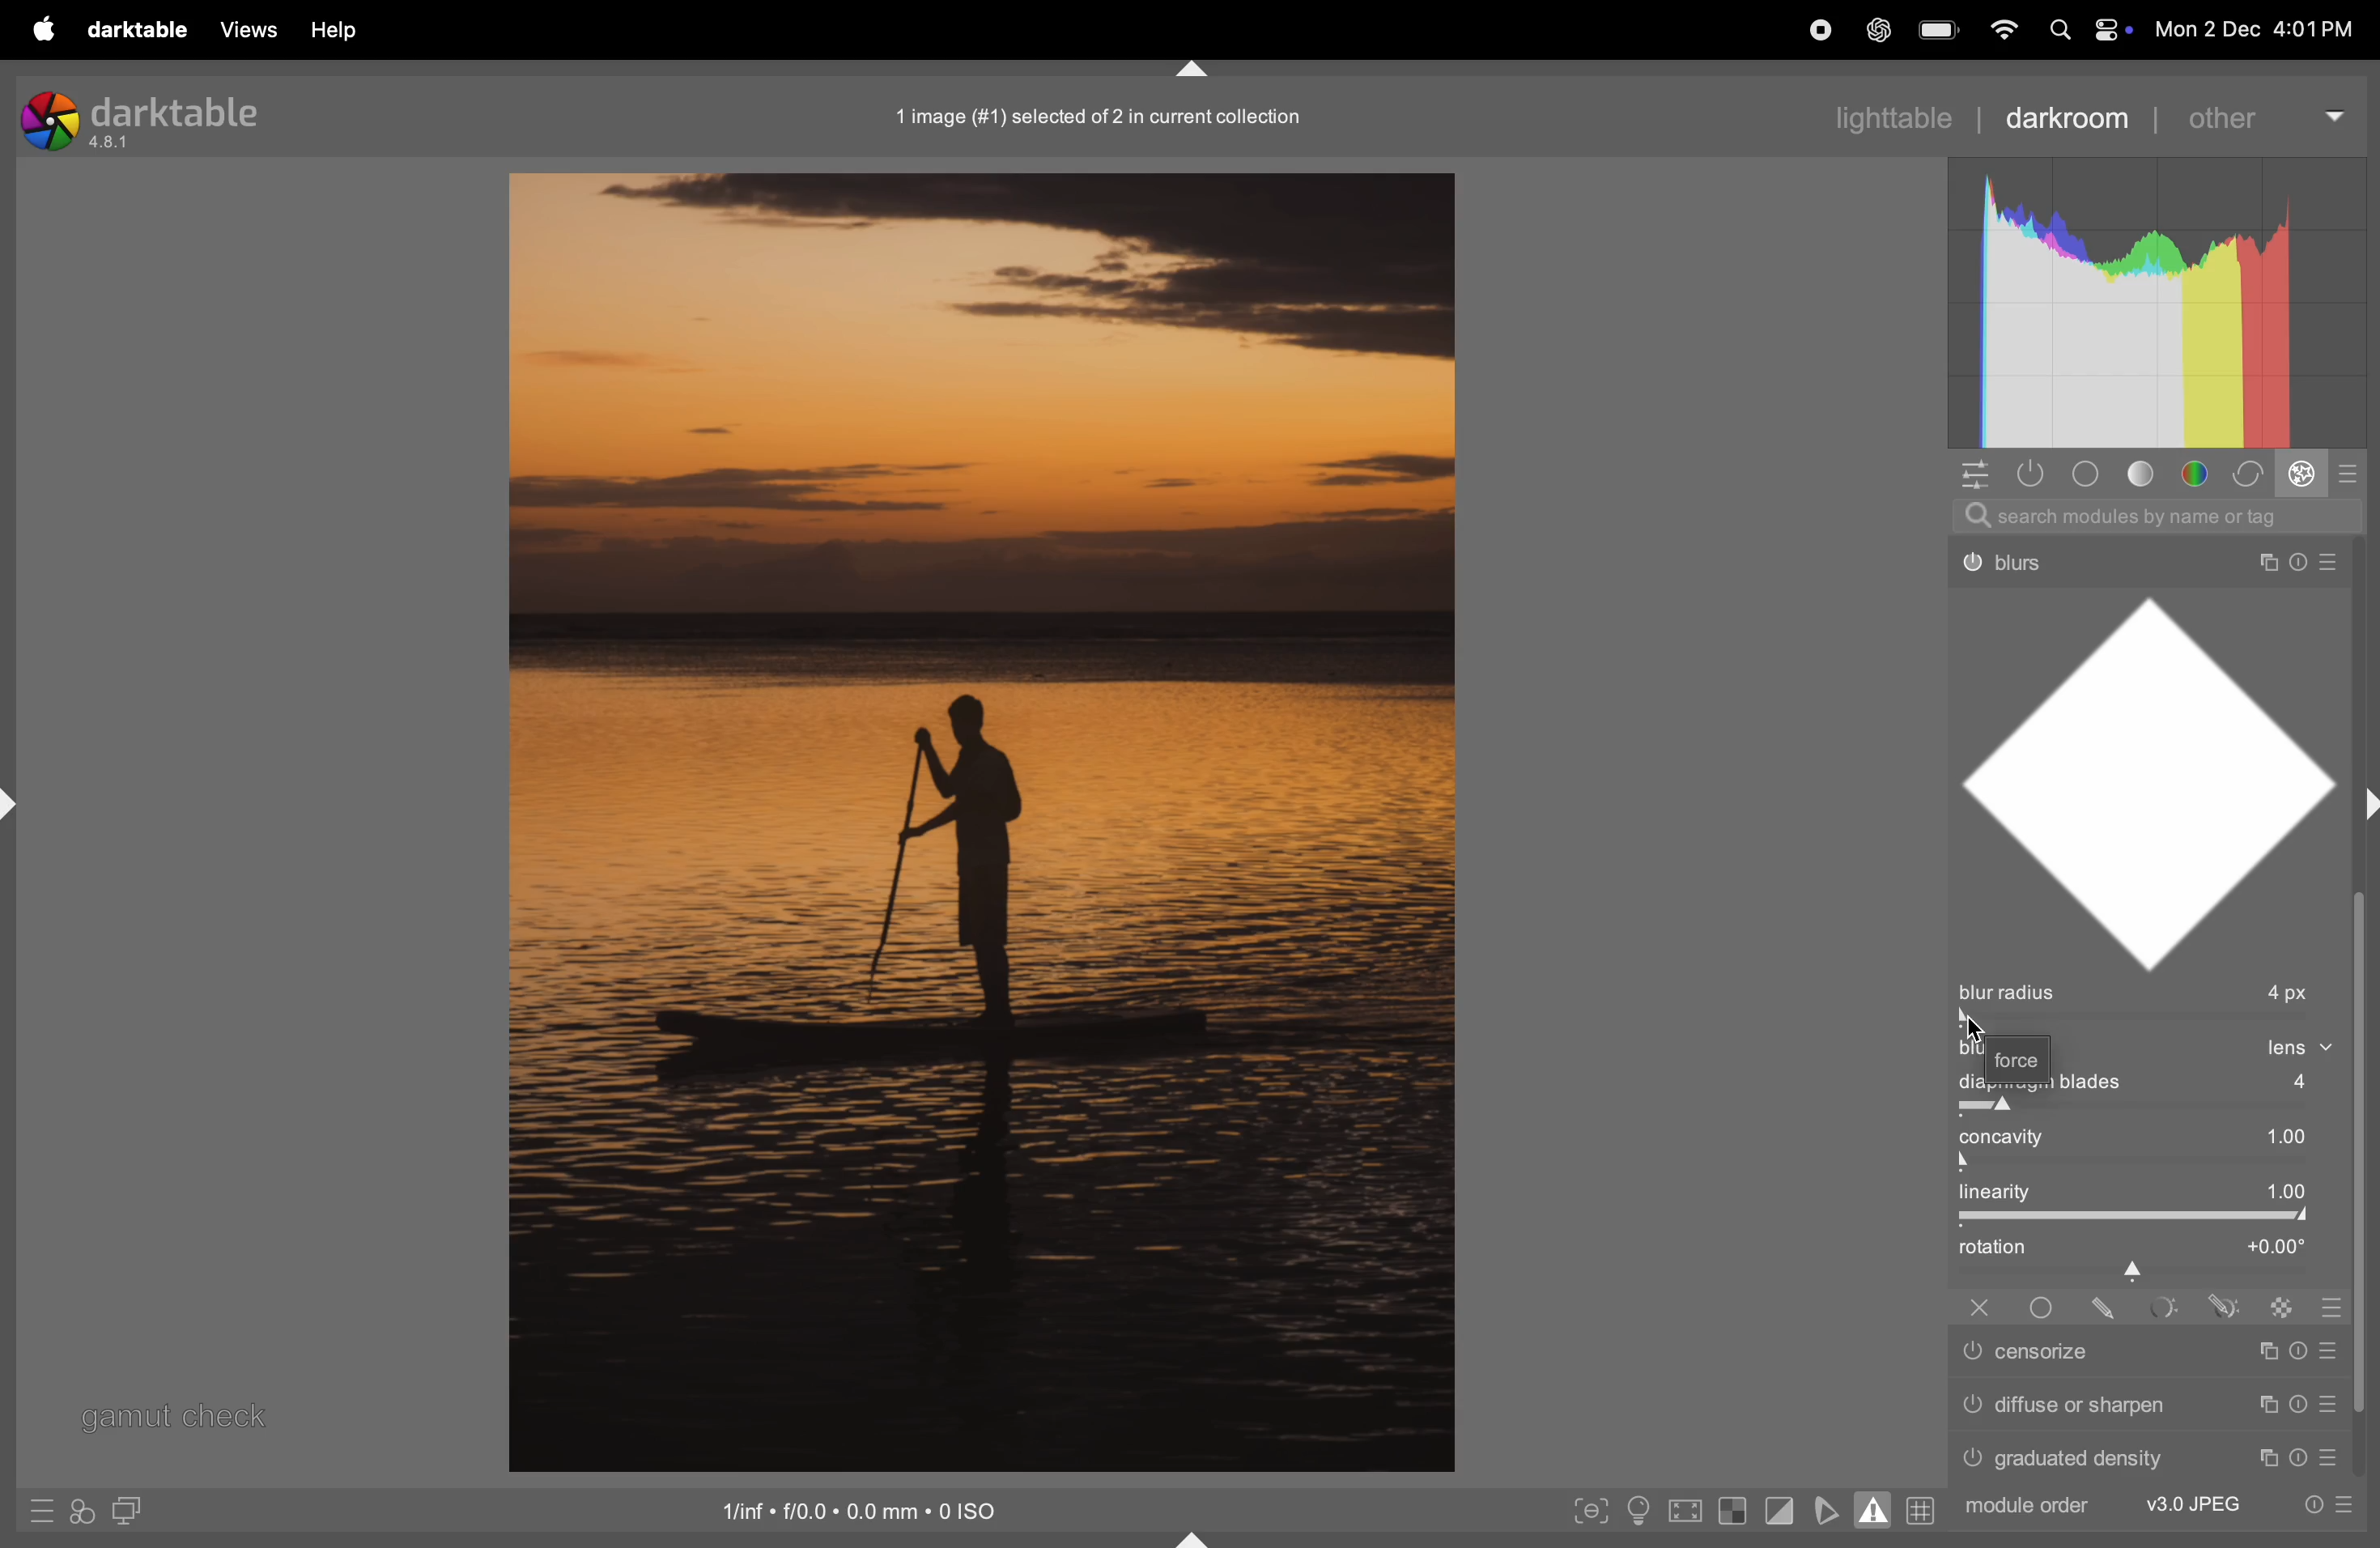 The height and width of the screenshot is (1548, 2380). I want to click on acces to filters, so click(85, 1510).